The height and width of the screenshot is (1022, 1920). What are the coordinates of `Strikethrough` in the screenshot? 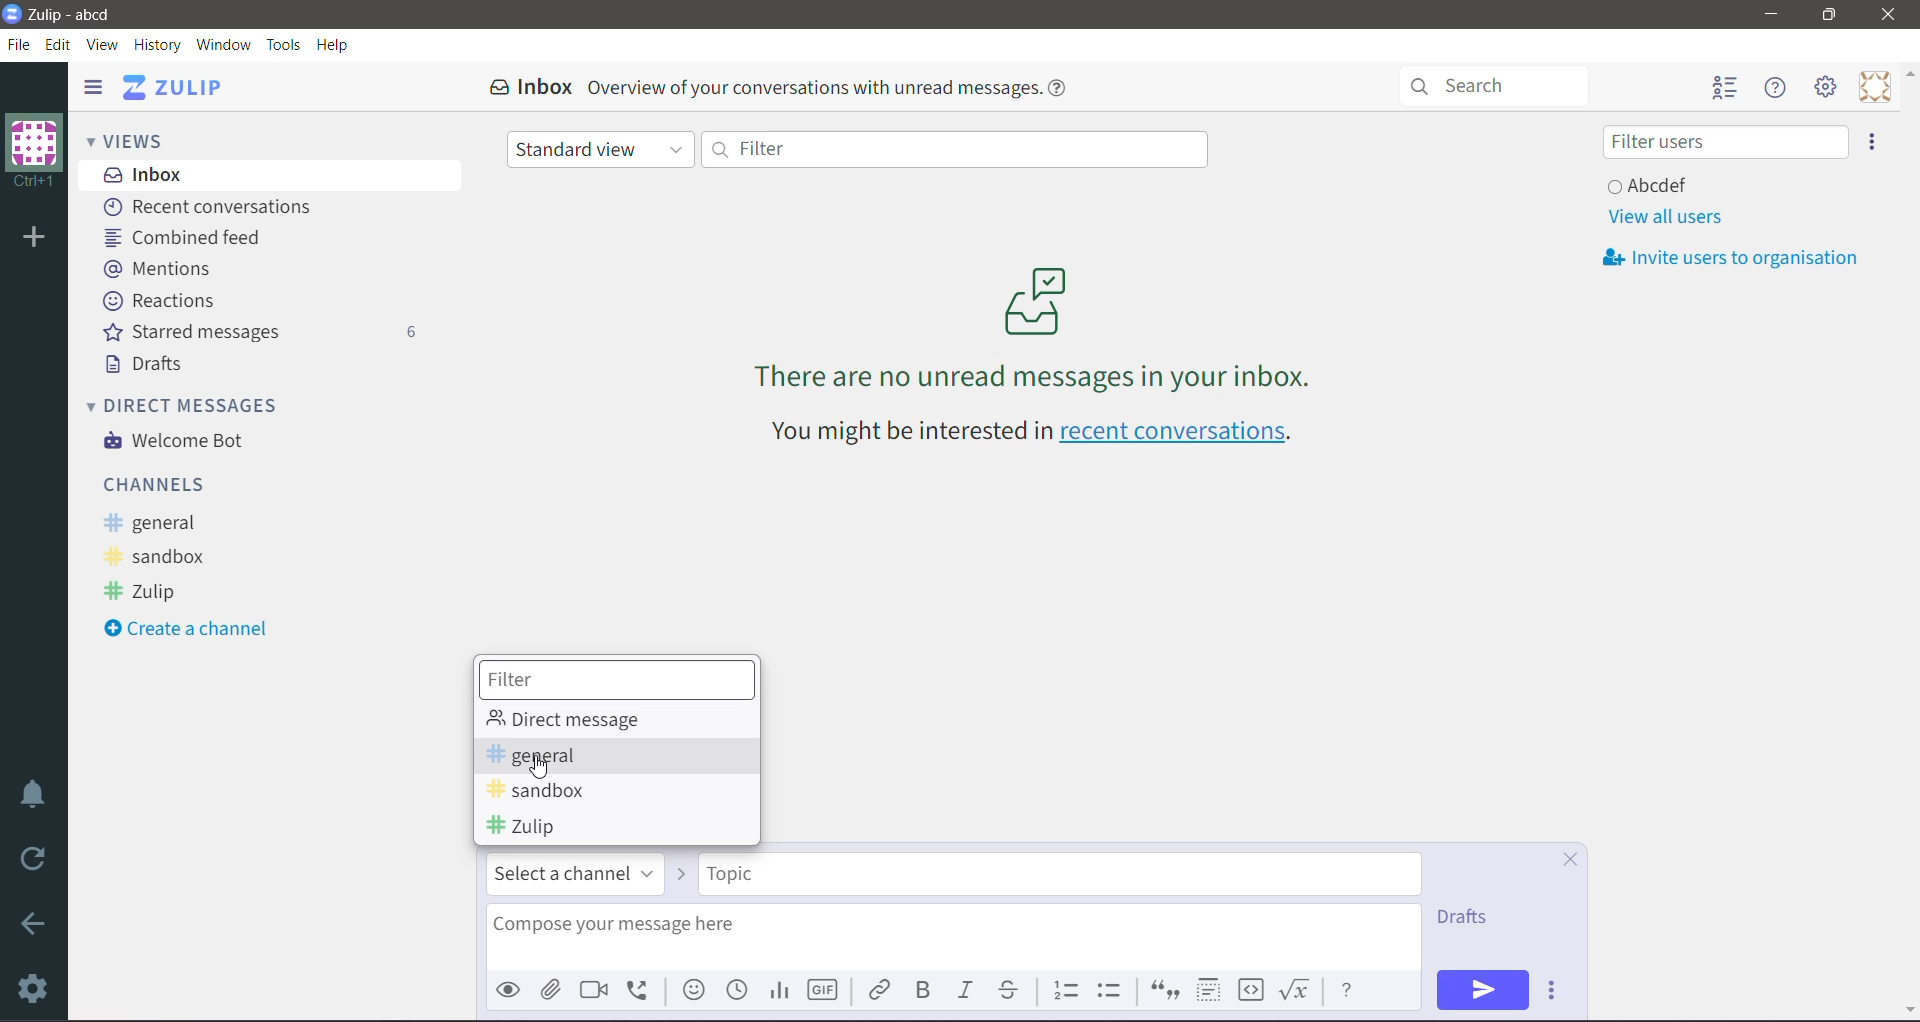 It's located at (1010, 990).